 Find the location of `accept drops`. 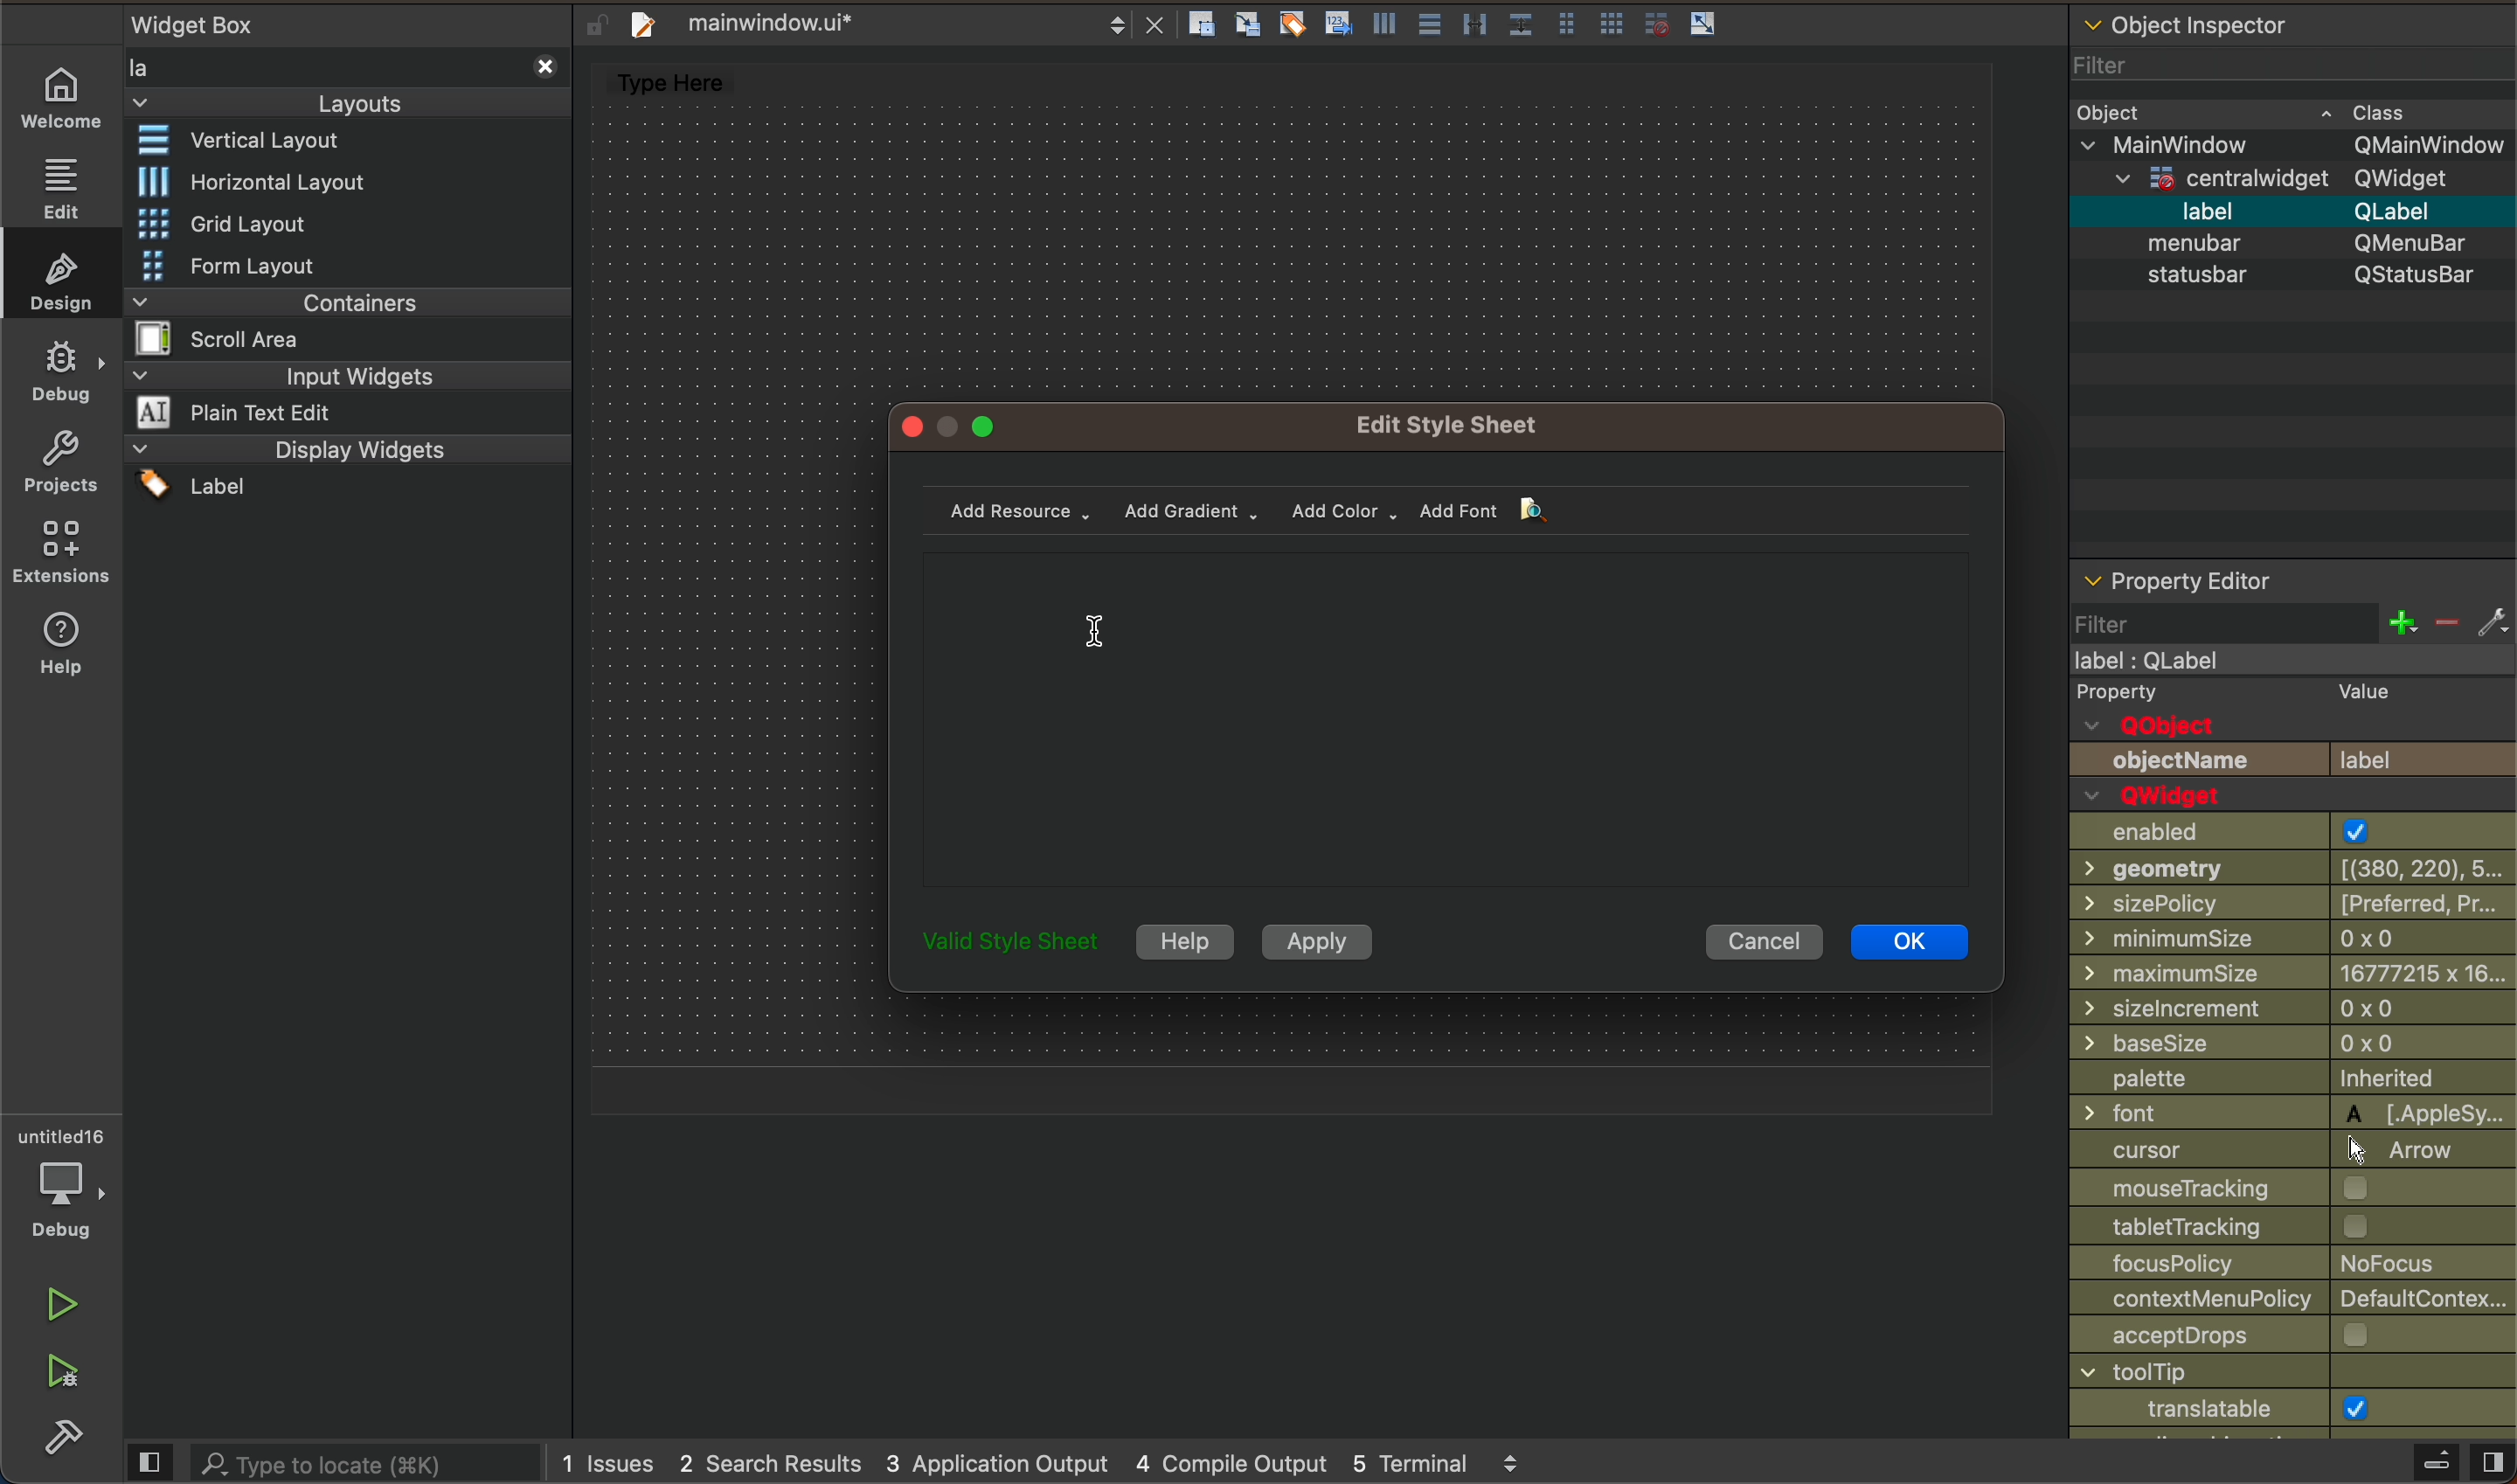

accept drops is located at coordinates (2251, 1337).